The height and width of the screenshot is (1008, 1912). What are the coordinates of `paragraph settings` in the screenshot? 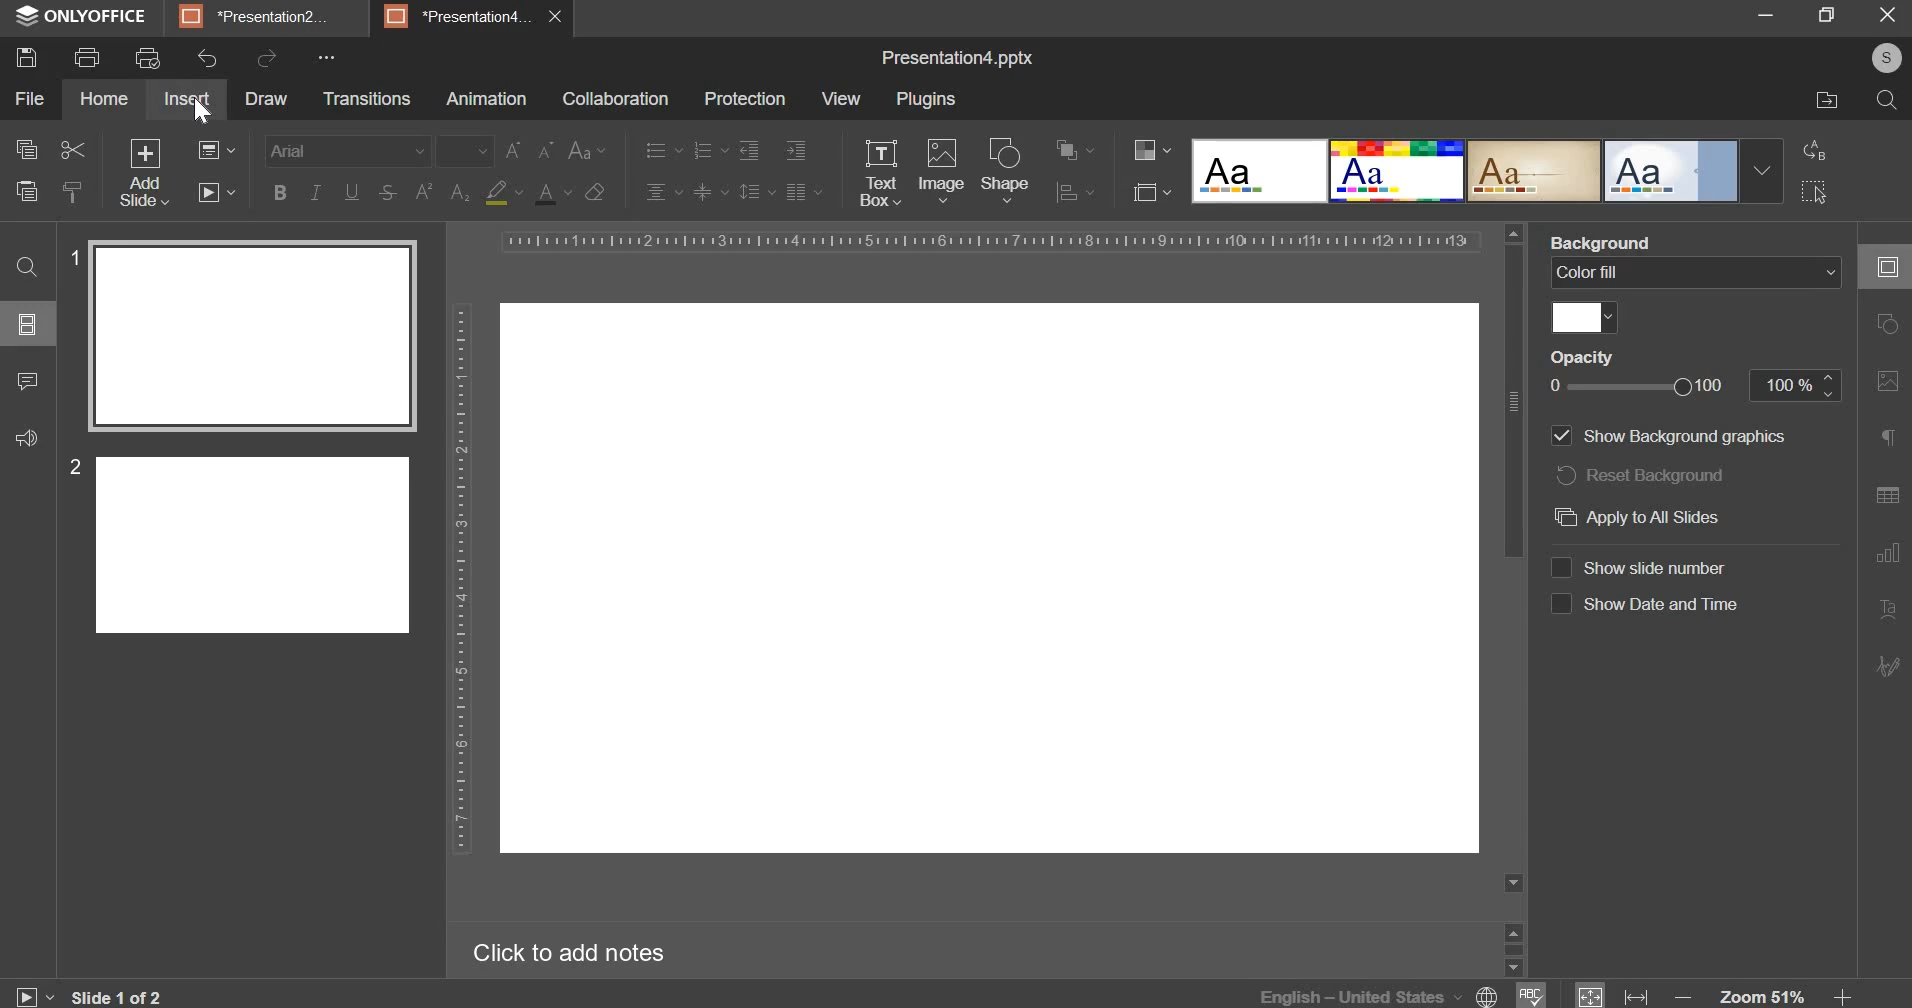 It's located at (804, 192).